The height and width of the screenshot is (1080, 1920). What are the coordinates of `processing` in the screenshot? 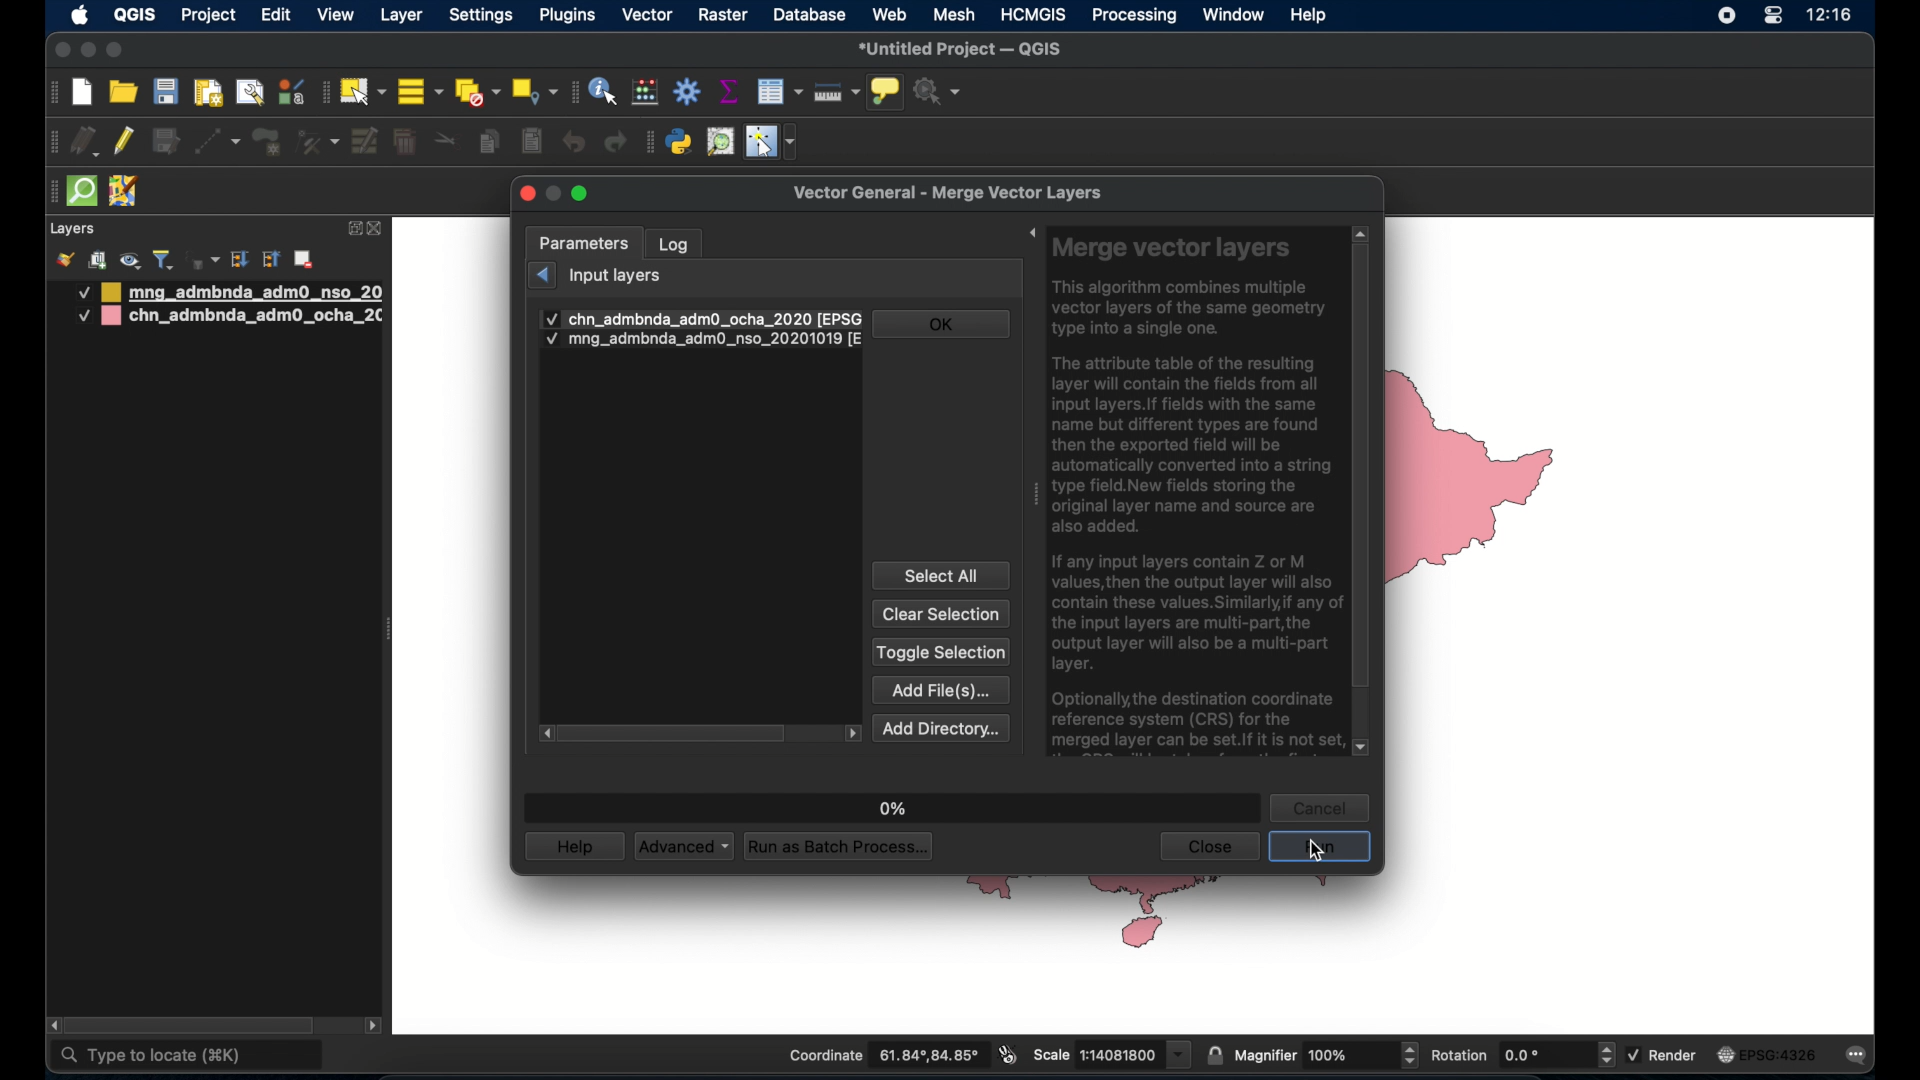 It's located at (1135, 17).